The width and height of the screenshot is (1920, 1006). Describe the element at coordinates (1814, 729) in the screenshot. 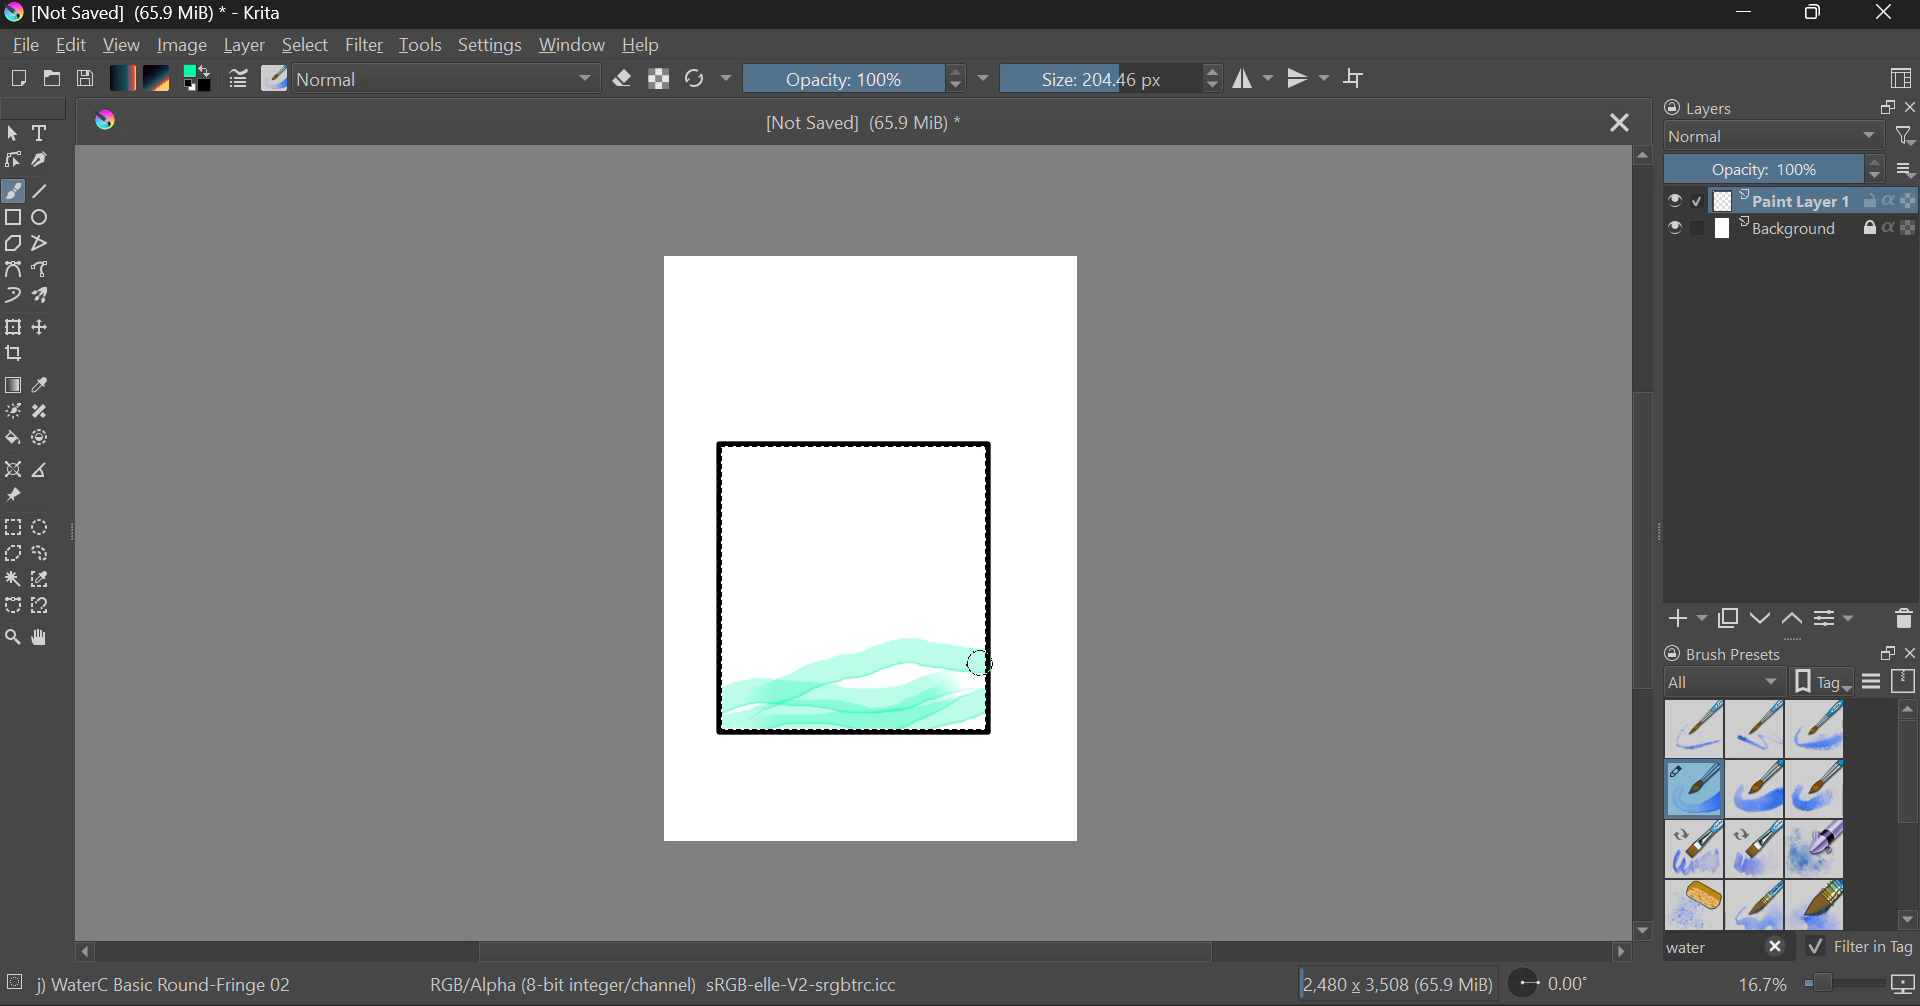

I see `Water C - Wet Pattern` at that location.